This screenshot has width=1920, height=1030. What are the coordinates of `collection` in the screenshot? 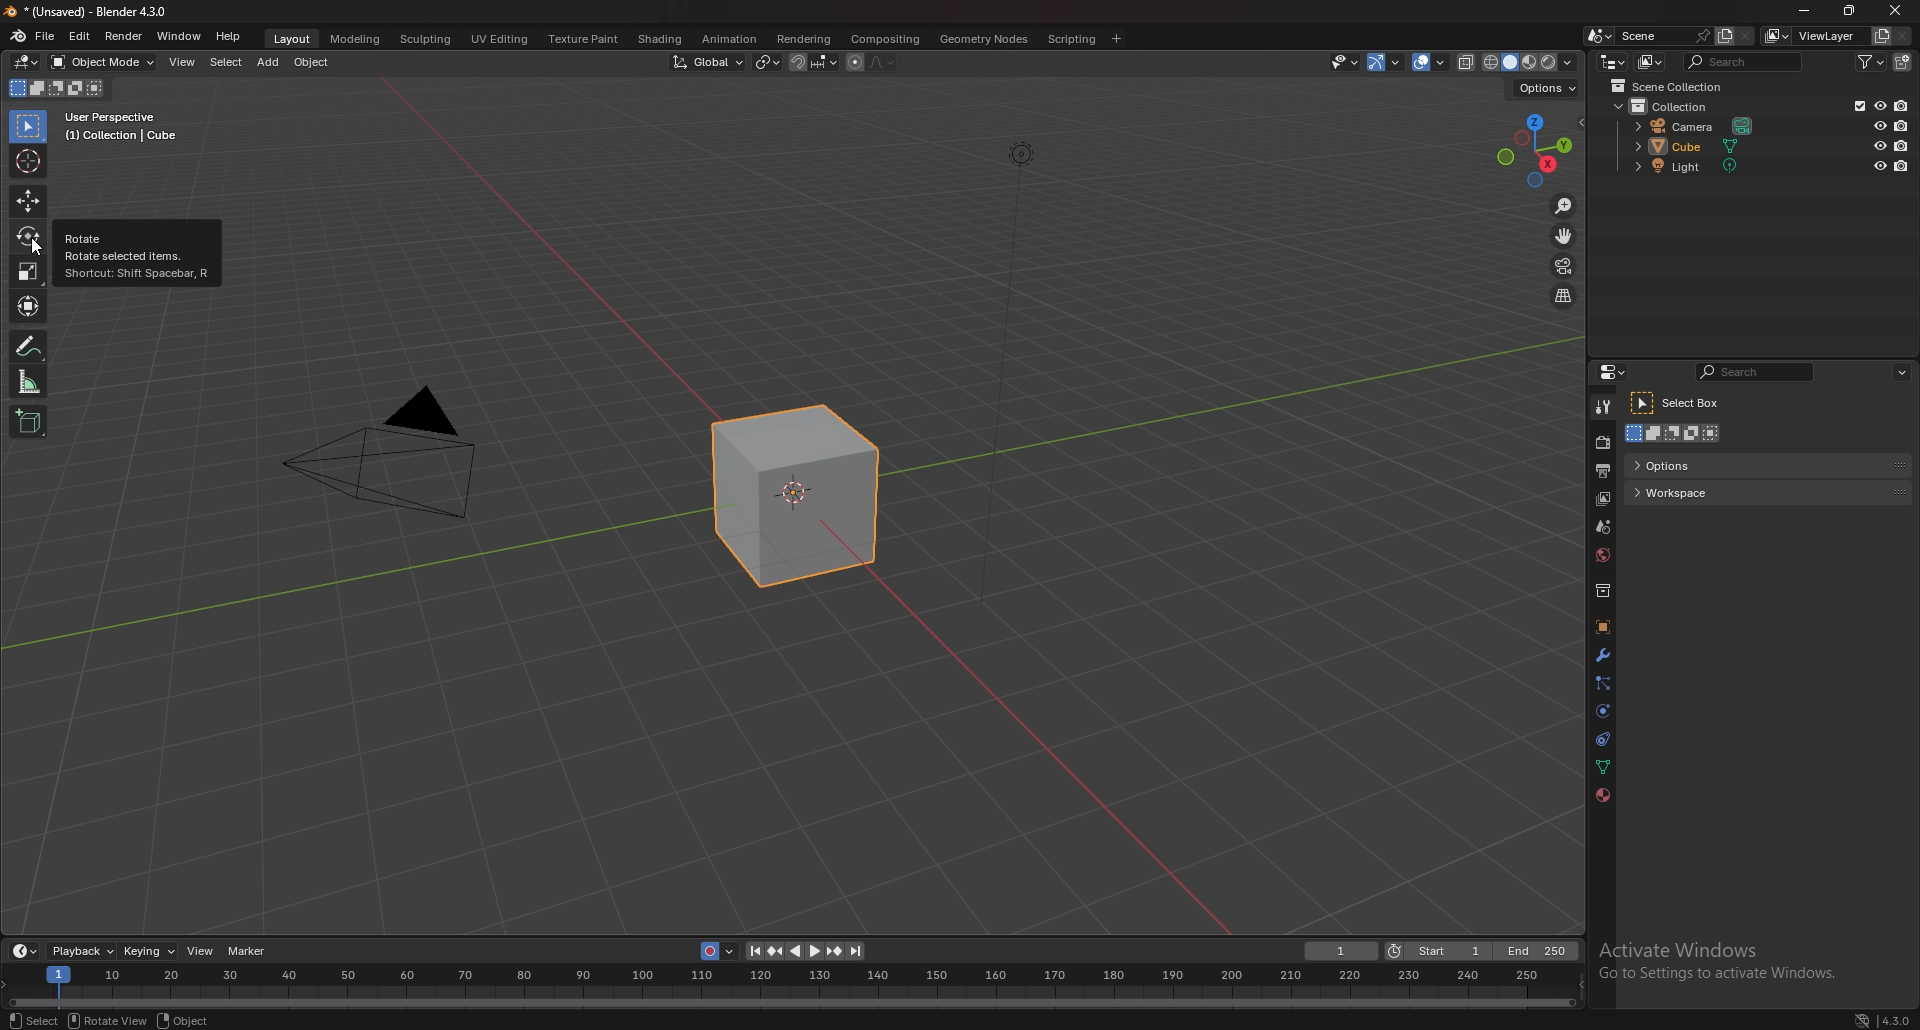 It's located at (1671, 106).